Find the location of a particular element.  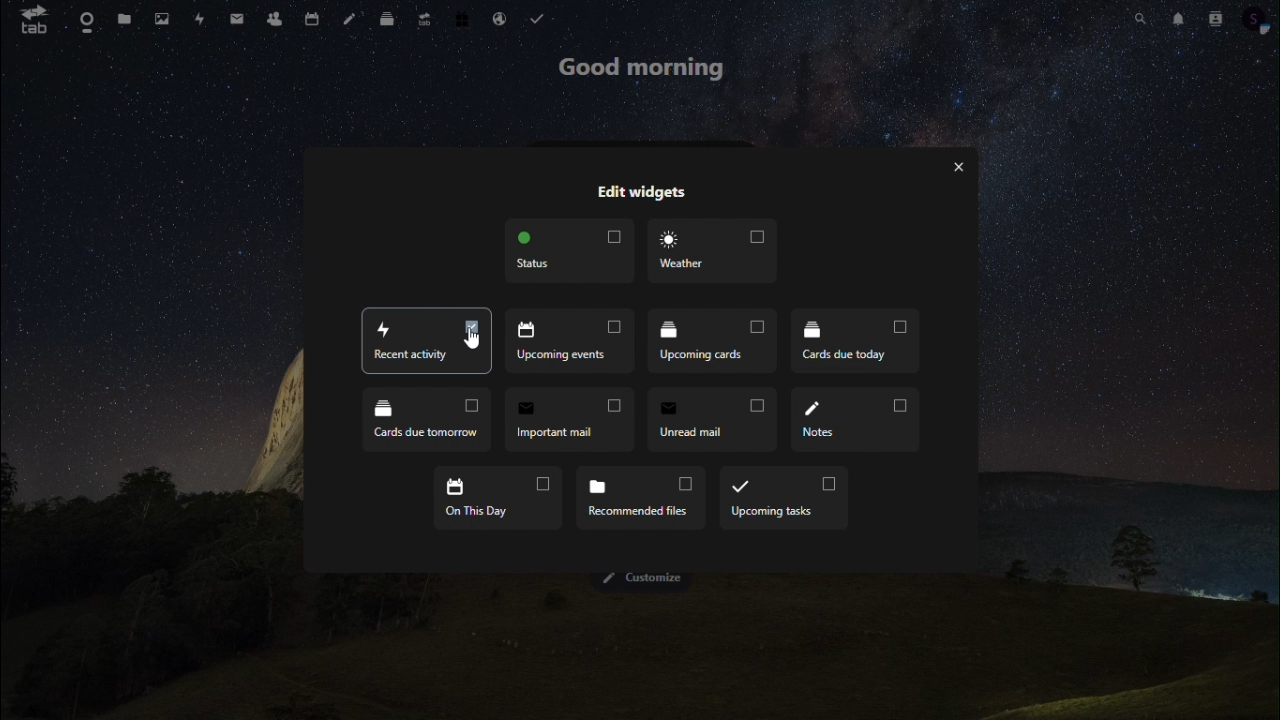

upgrade is located at coordinates (423, 23).